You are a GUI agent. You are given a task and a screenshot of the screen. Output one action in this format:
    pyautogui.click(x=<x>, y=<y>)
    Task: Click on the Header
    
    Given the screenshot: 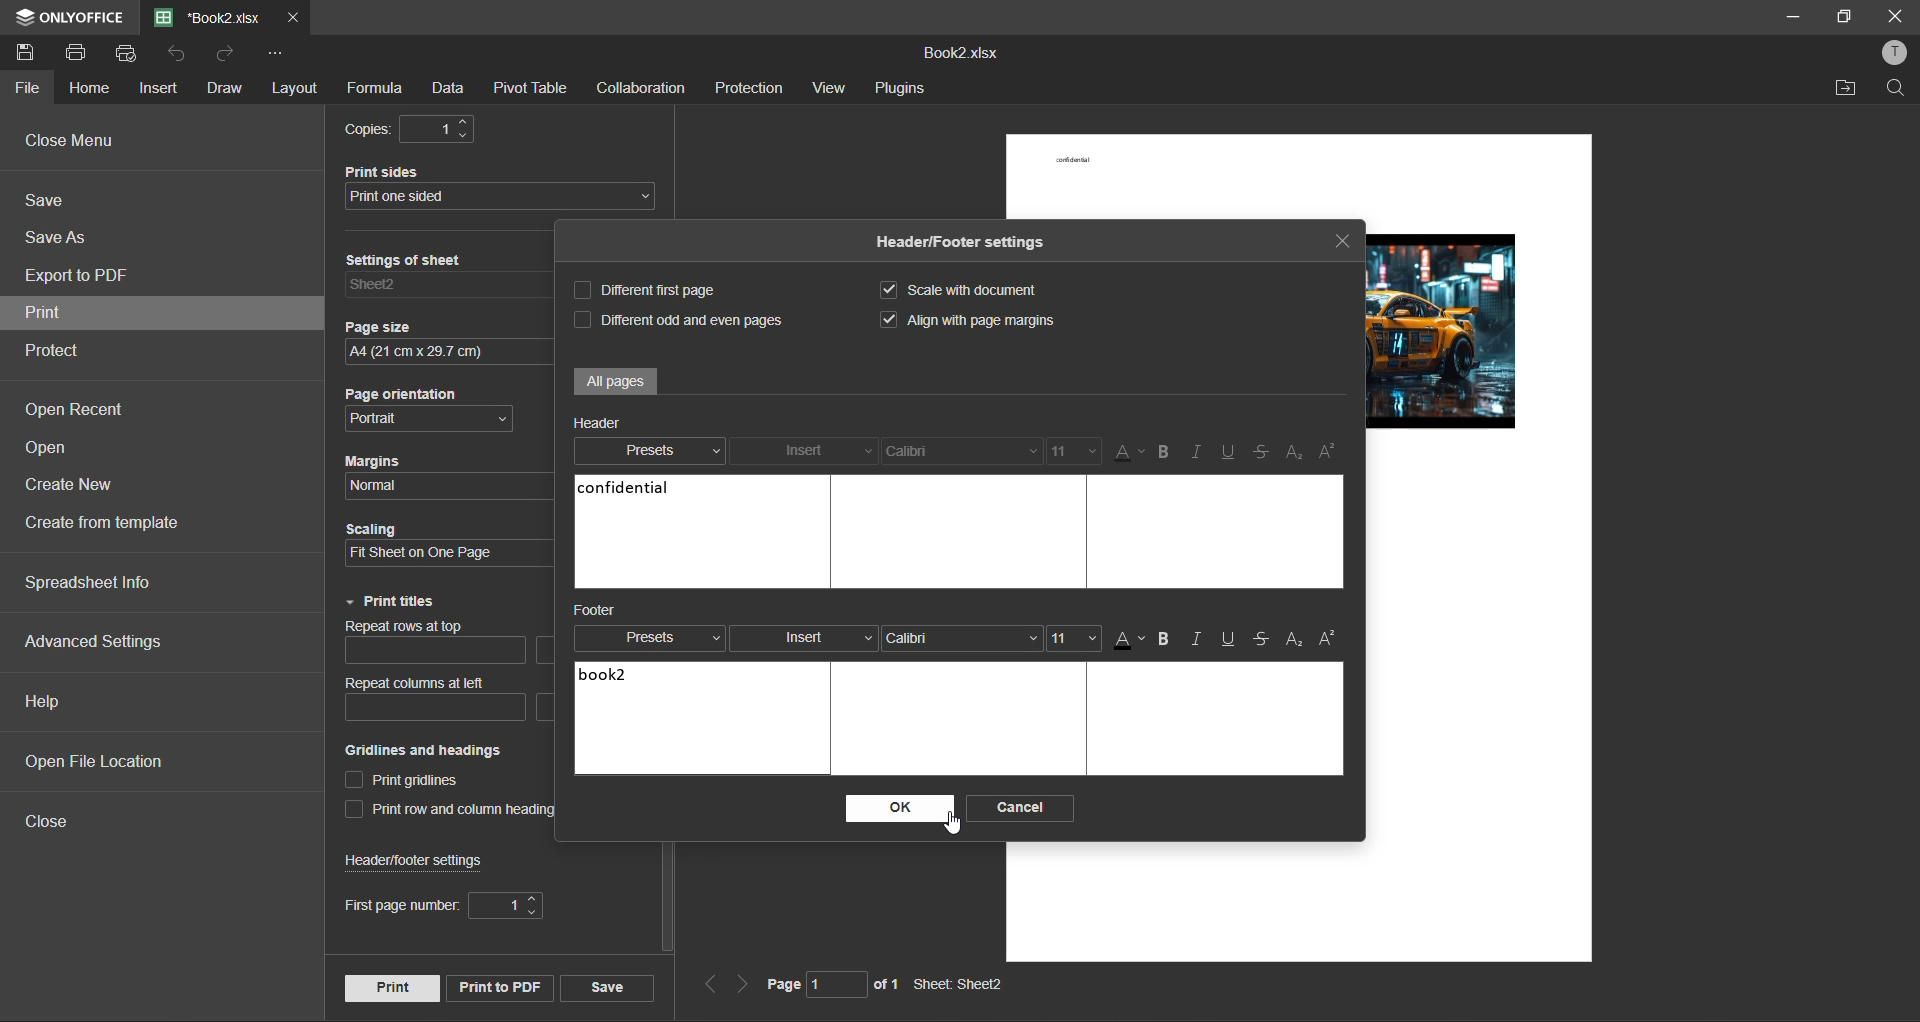 What is the action you would take?
    pyautogui.click(x=603, y=425)
    